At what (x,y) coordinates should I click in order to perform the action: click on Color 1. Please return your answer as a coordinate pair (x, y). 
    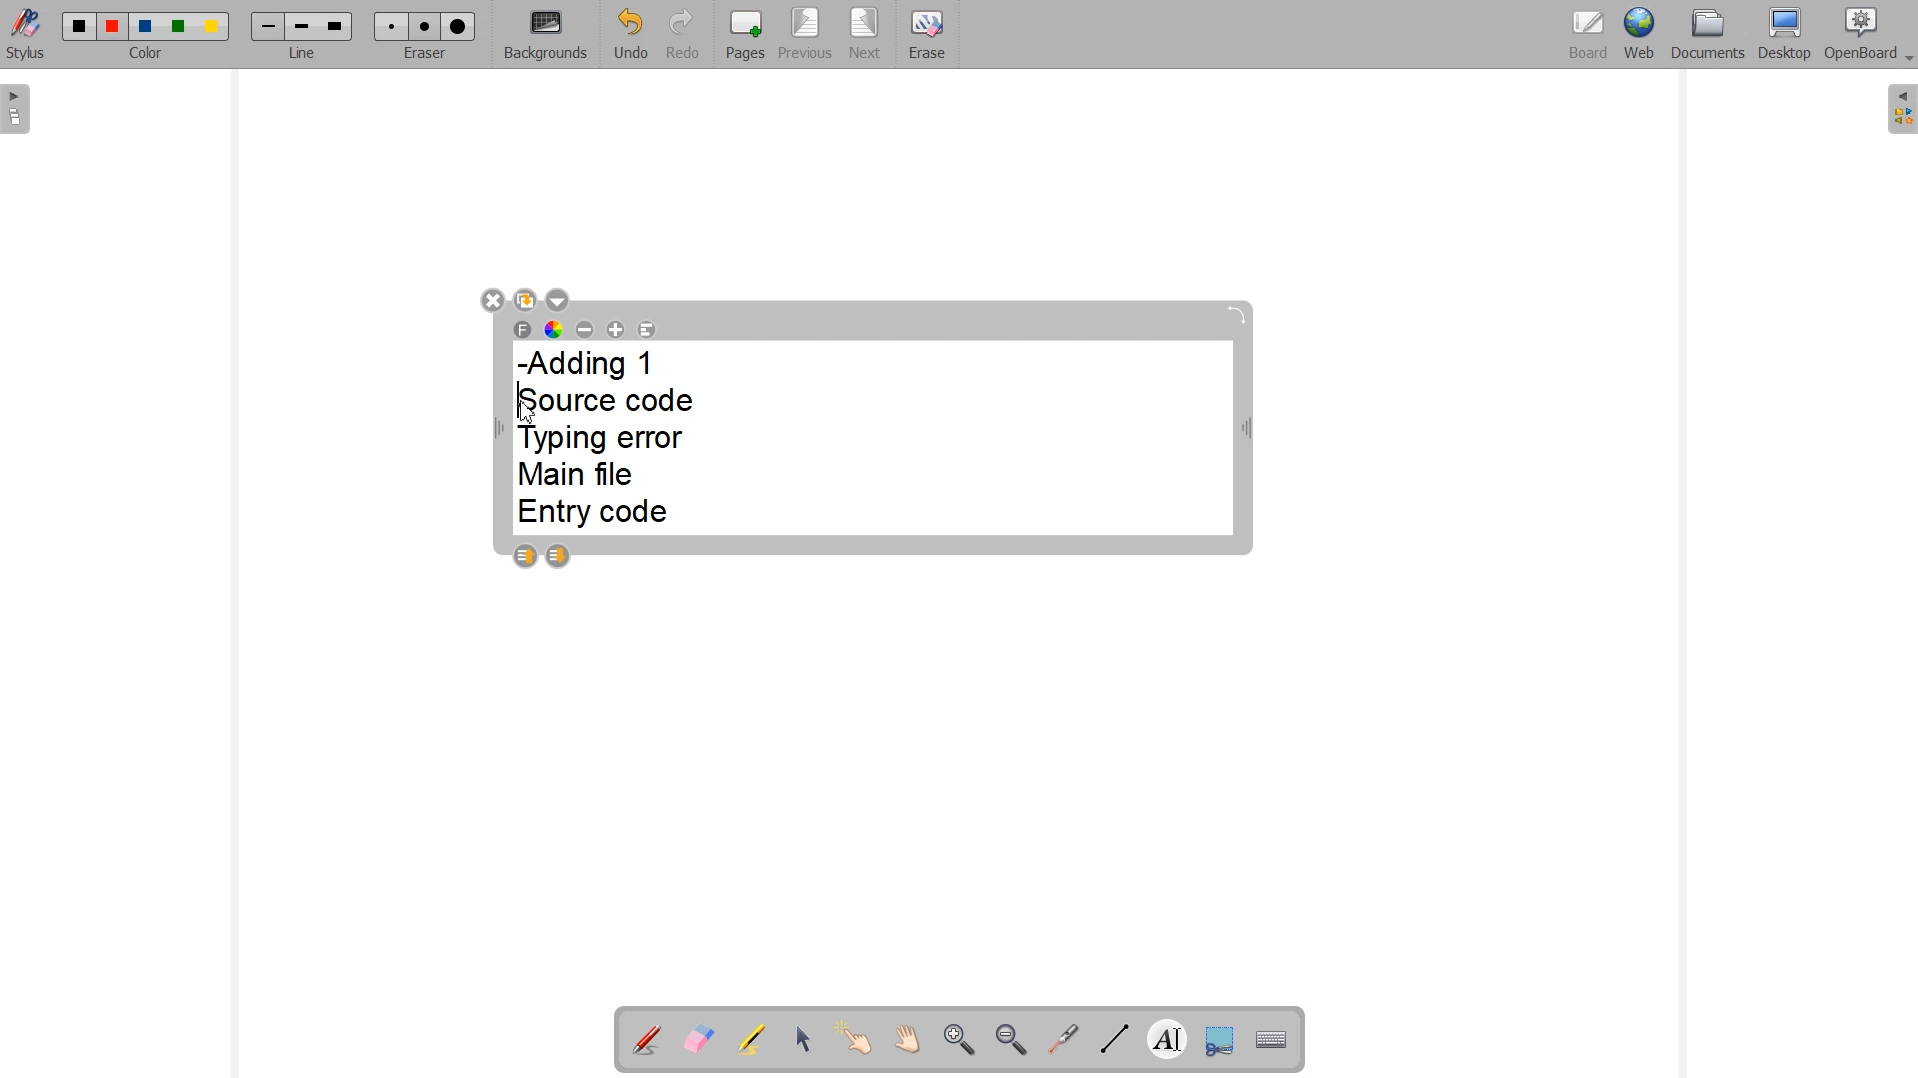
    Looking at the image, I should click on (80, 26).